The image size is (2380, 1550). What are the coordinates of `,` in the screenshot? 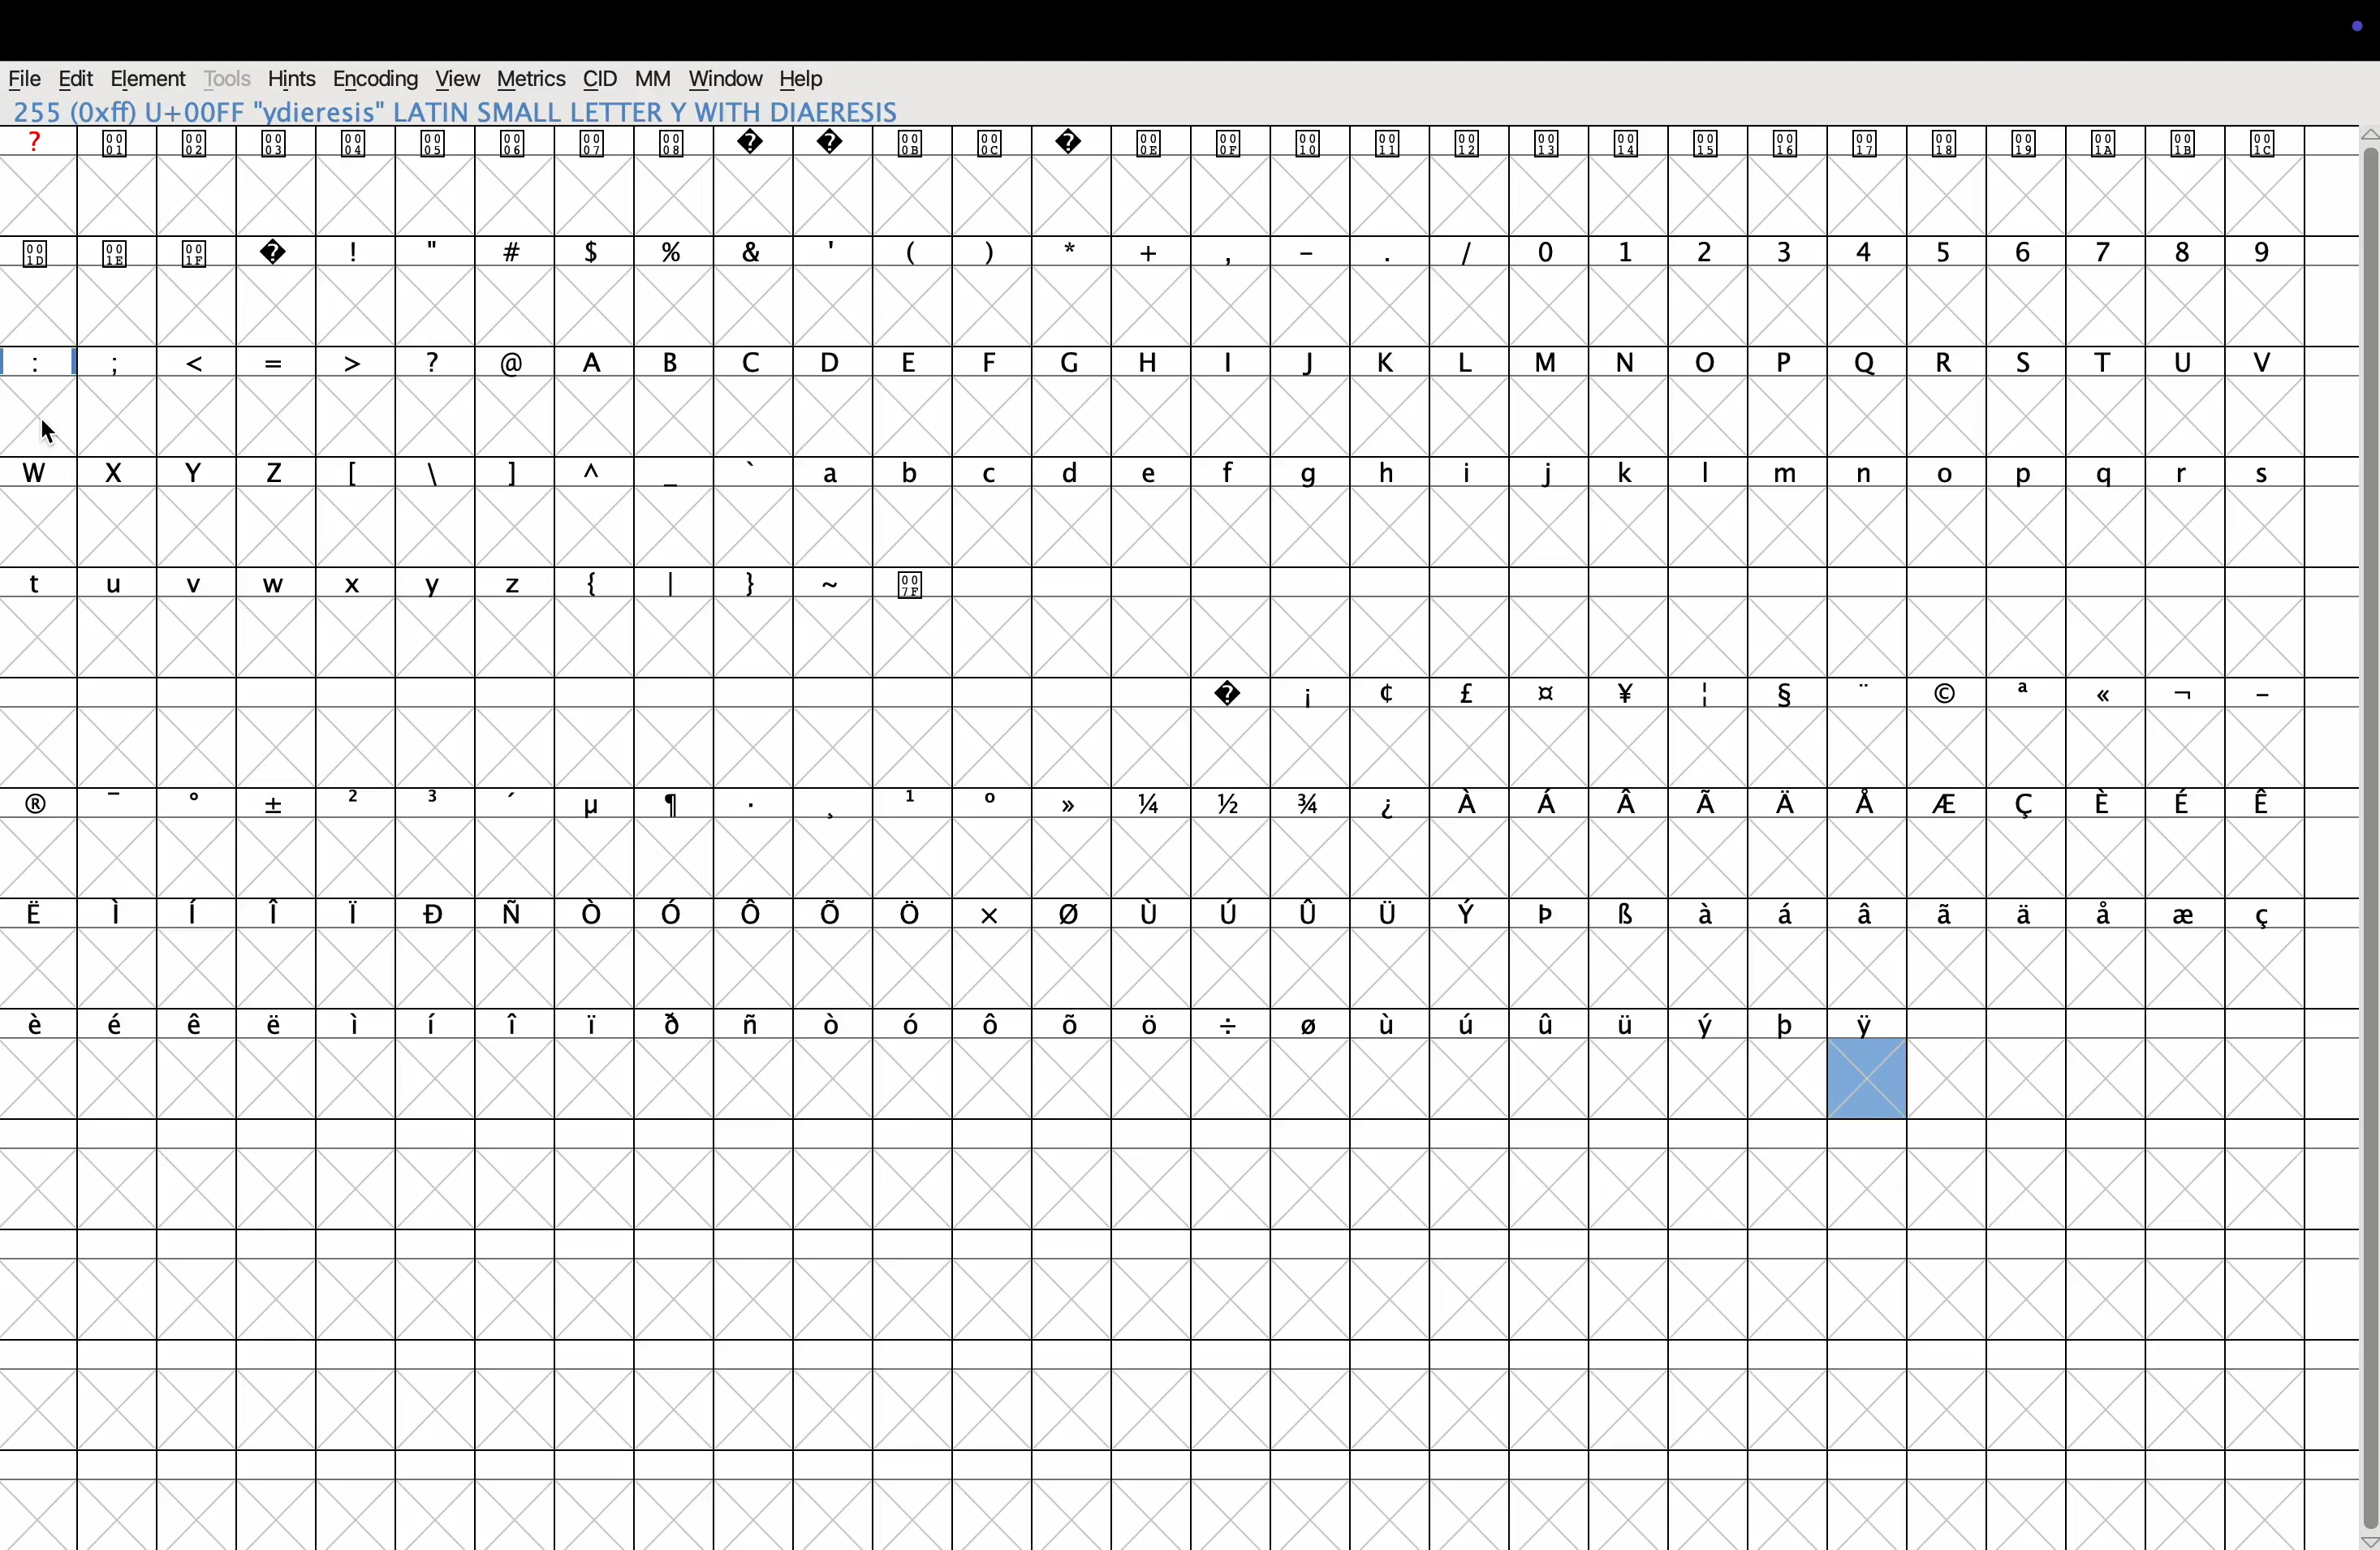 It's located at (1229, 288).